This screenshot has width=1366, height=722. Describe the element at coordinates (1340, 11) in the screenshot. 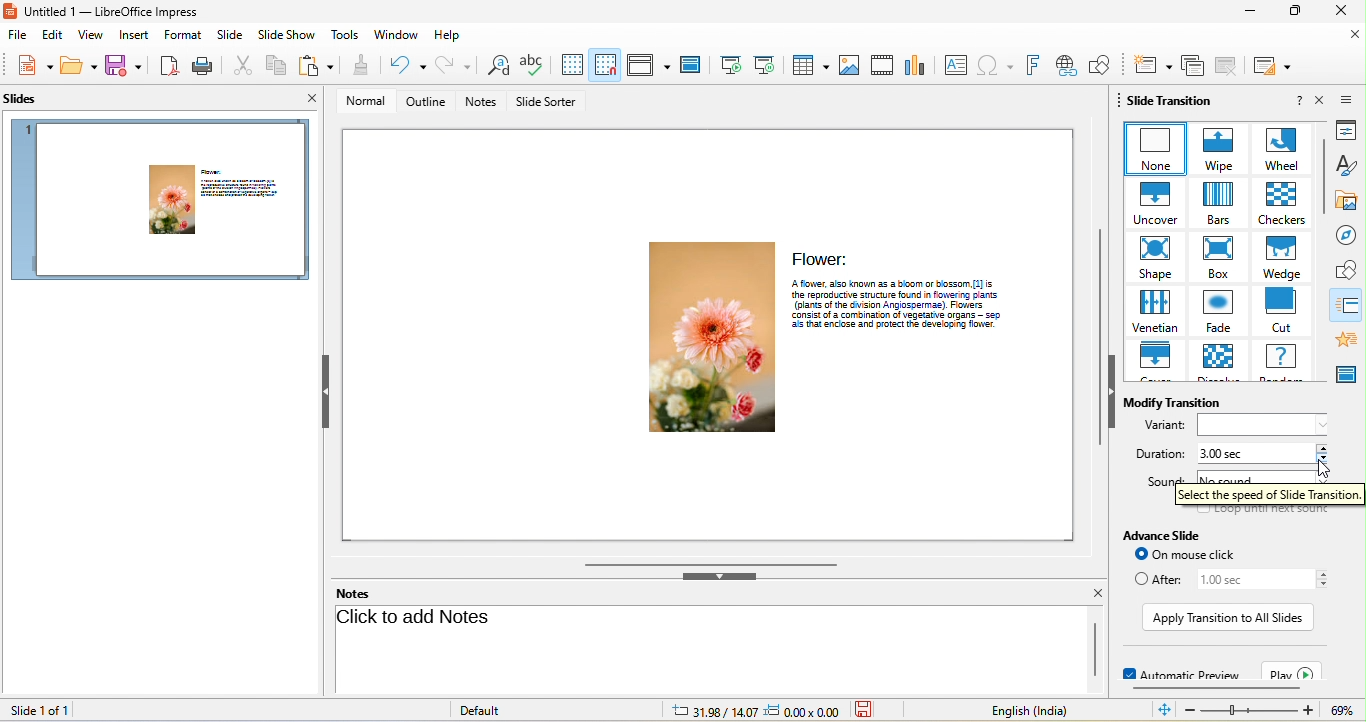

I see `close` at that location.